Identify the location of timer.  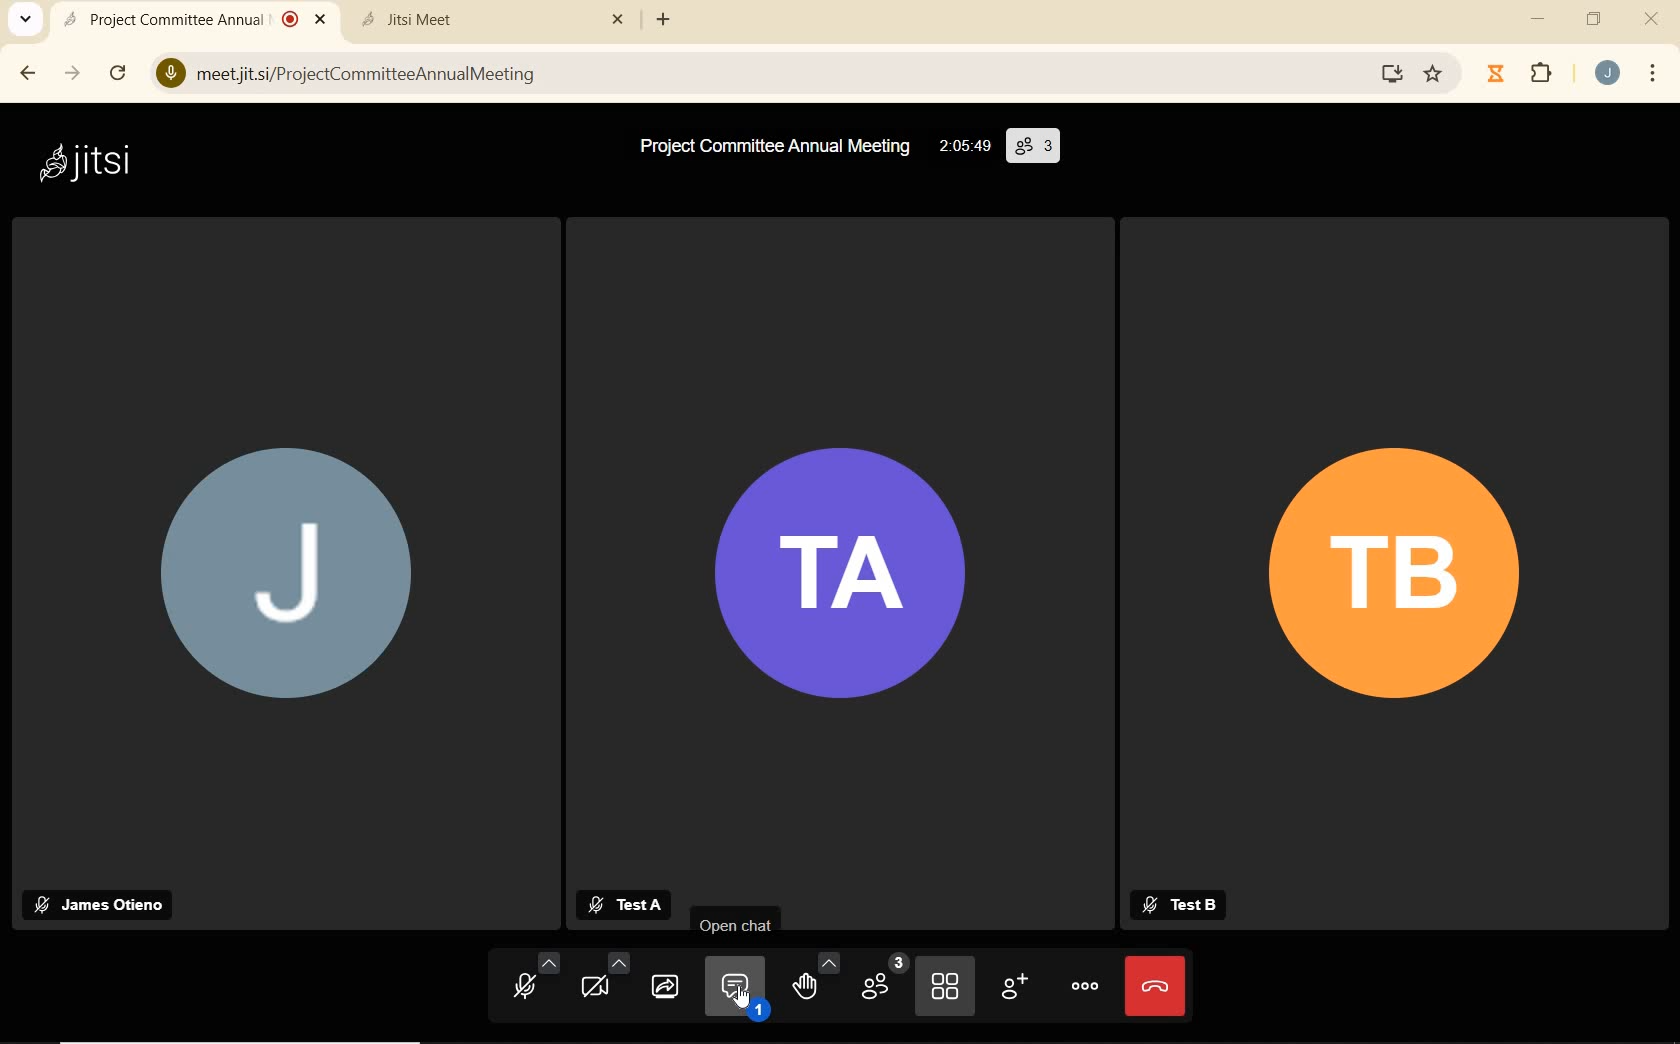
(962, 147).